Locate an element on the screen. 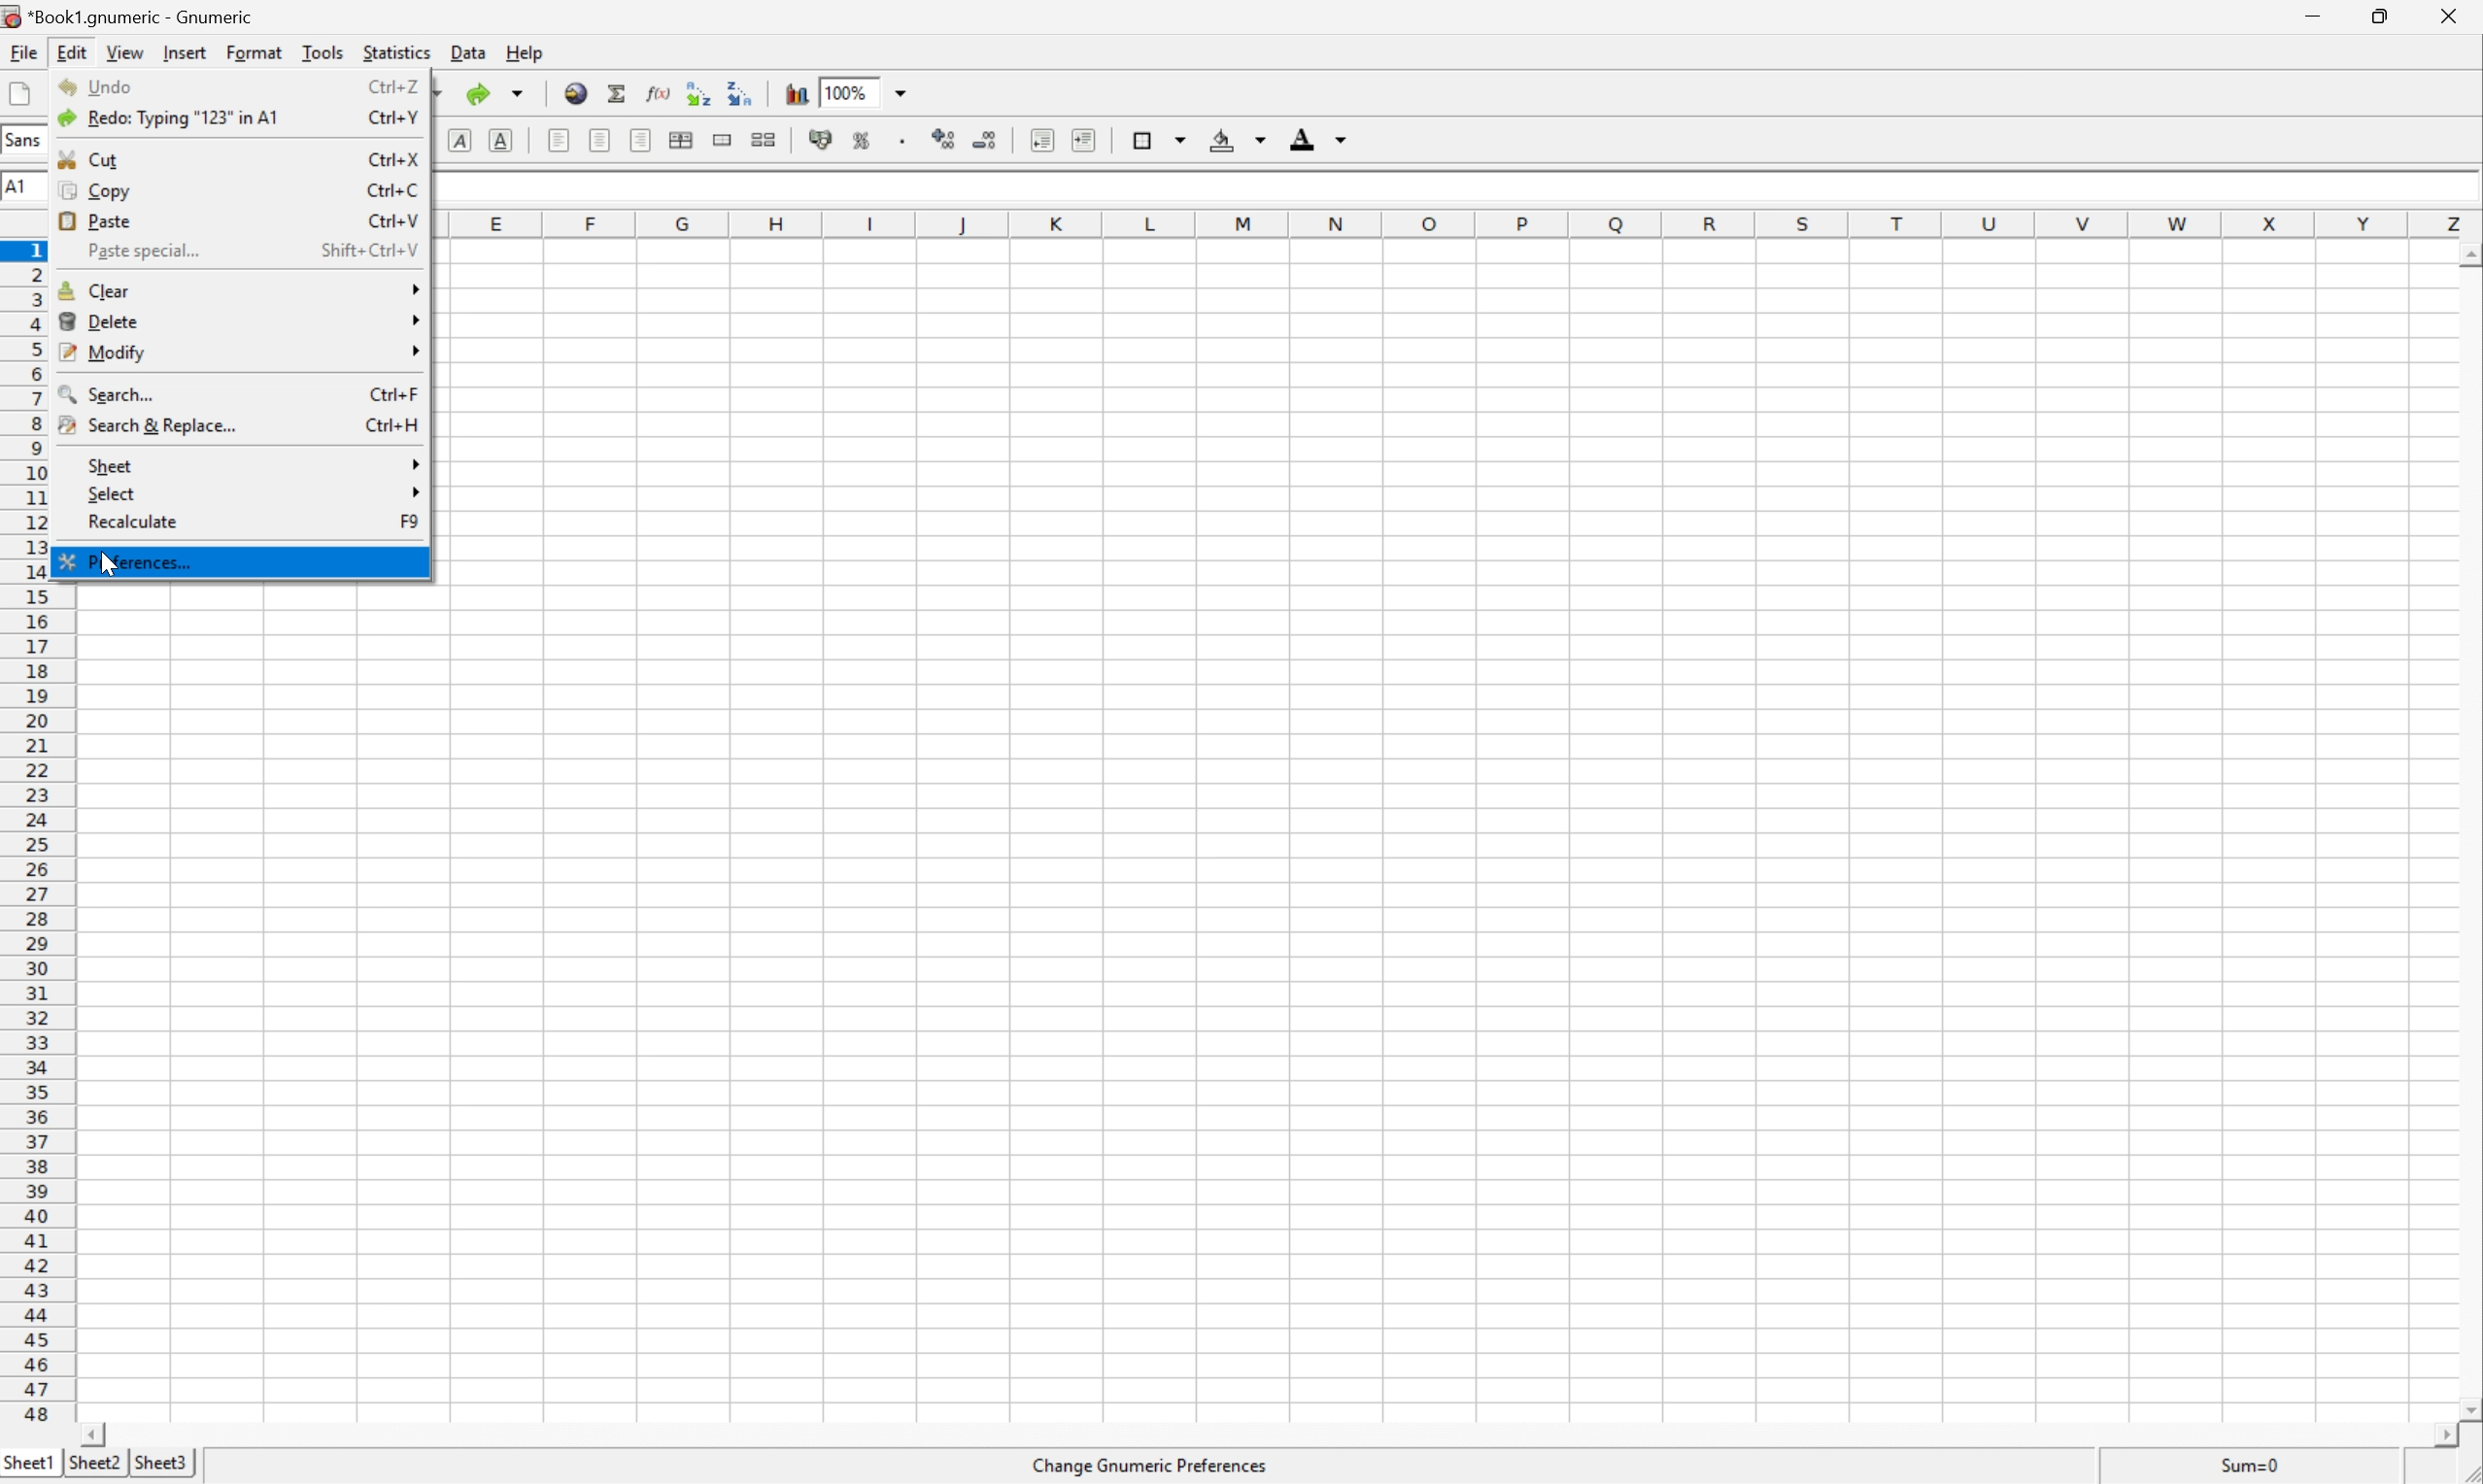 This screenshot has height=1484, width=2483. sheet2 is located at coordinates (92, 1470).